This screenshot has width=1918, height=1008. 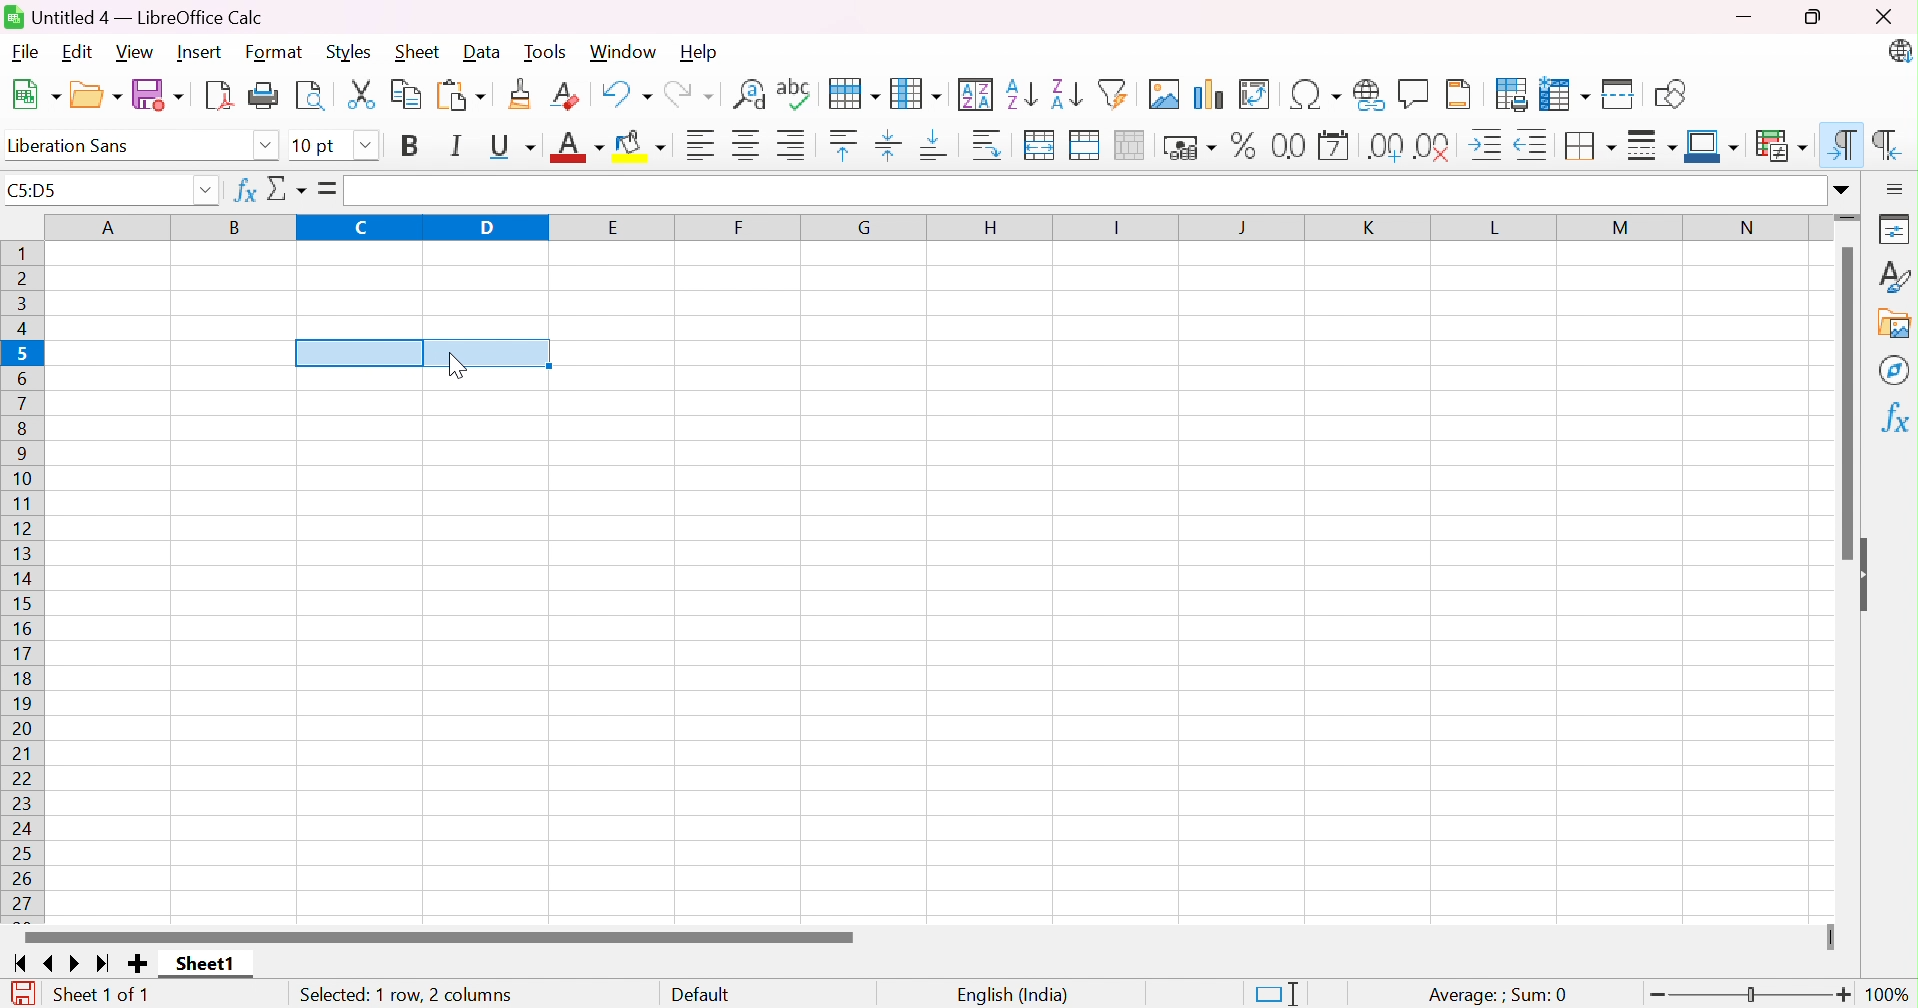 What do you see at coordinates (1207, 92) in the screenshot?
I see `Insert Chart` at bounding box center [1207, 92].